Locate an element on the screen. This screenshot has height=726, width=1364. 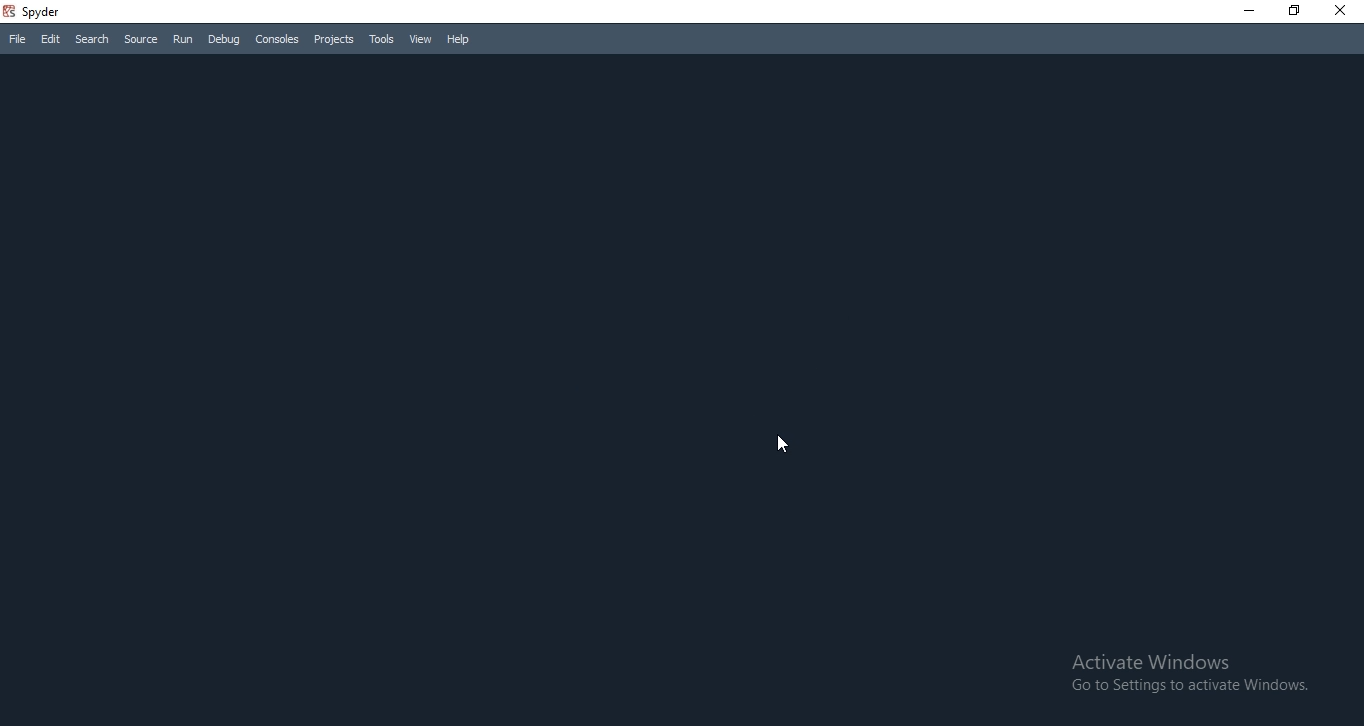
Run is located at coordinates (182, 40).